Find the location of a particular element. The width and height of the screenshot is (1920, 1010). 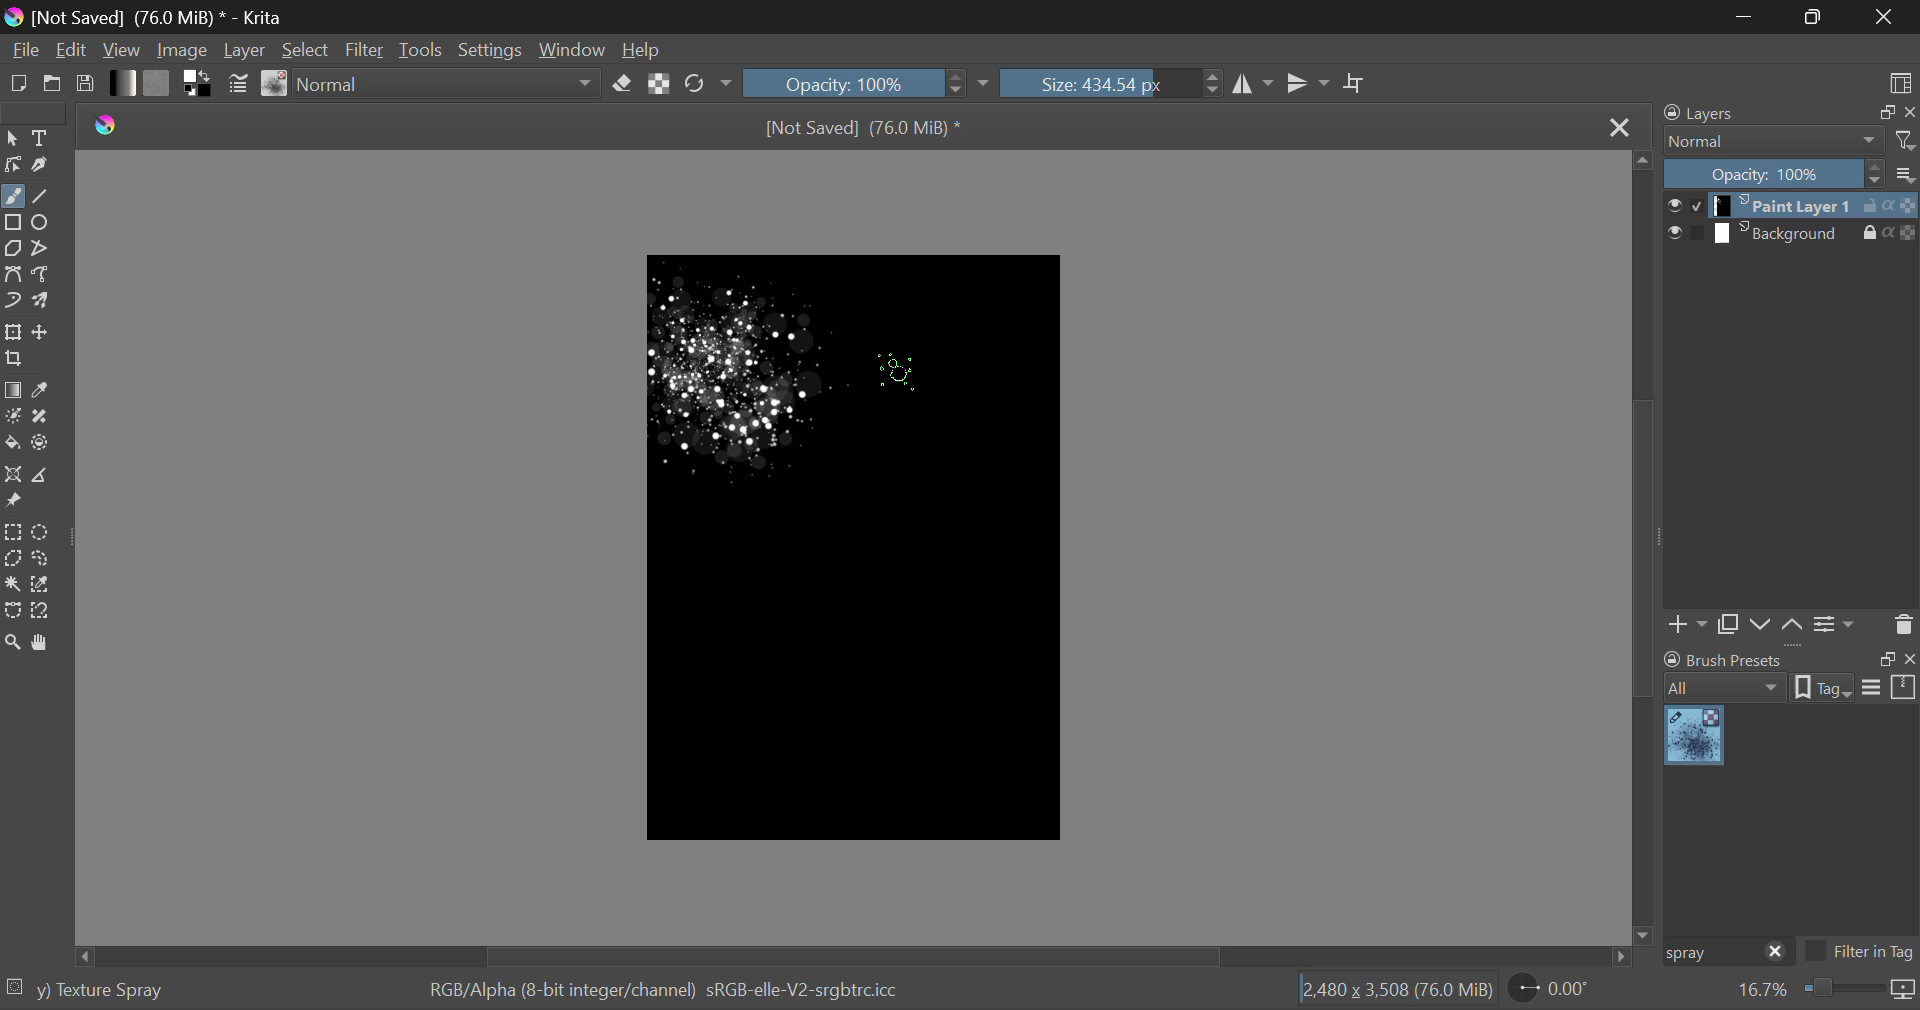

Gradient Fill is located at coordinates (14, 391).